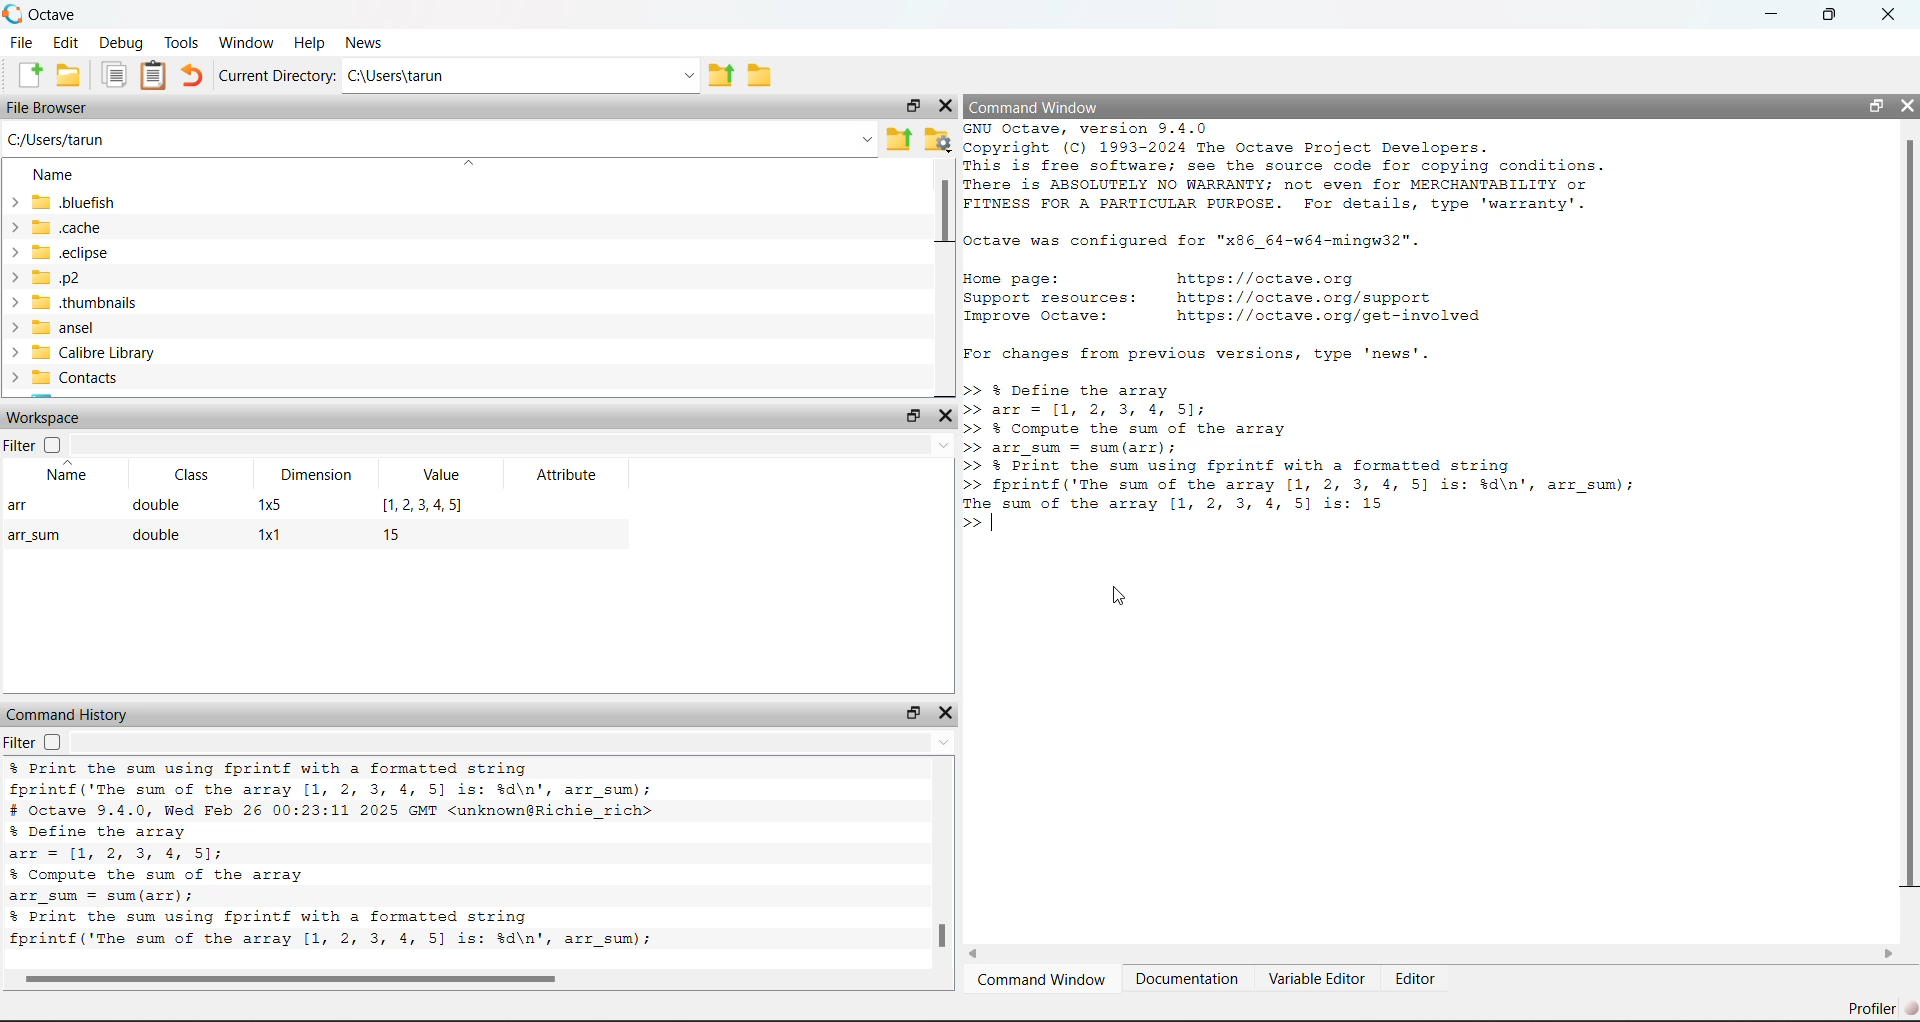 This screenshot has width=1920, height=1022. Describe the element at coordinates (23, 42) in the screenshot. I see `File` at that location.